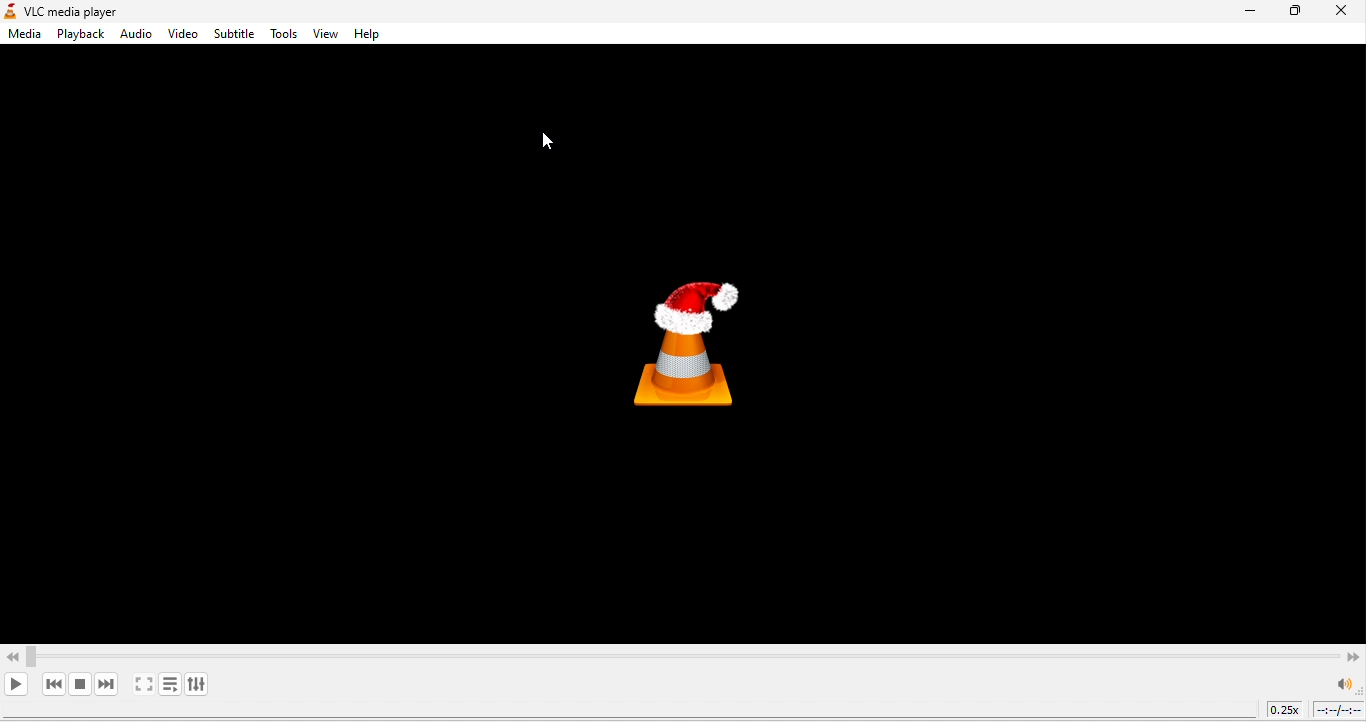 The height and width of the screenshot is (722, 1366). I want to click on toggle video in  full screen, so click(147, 683).